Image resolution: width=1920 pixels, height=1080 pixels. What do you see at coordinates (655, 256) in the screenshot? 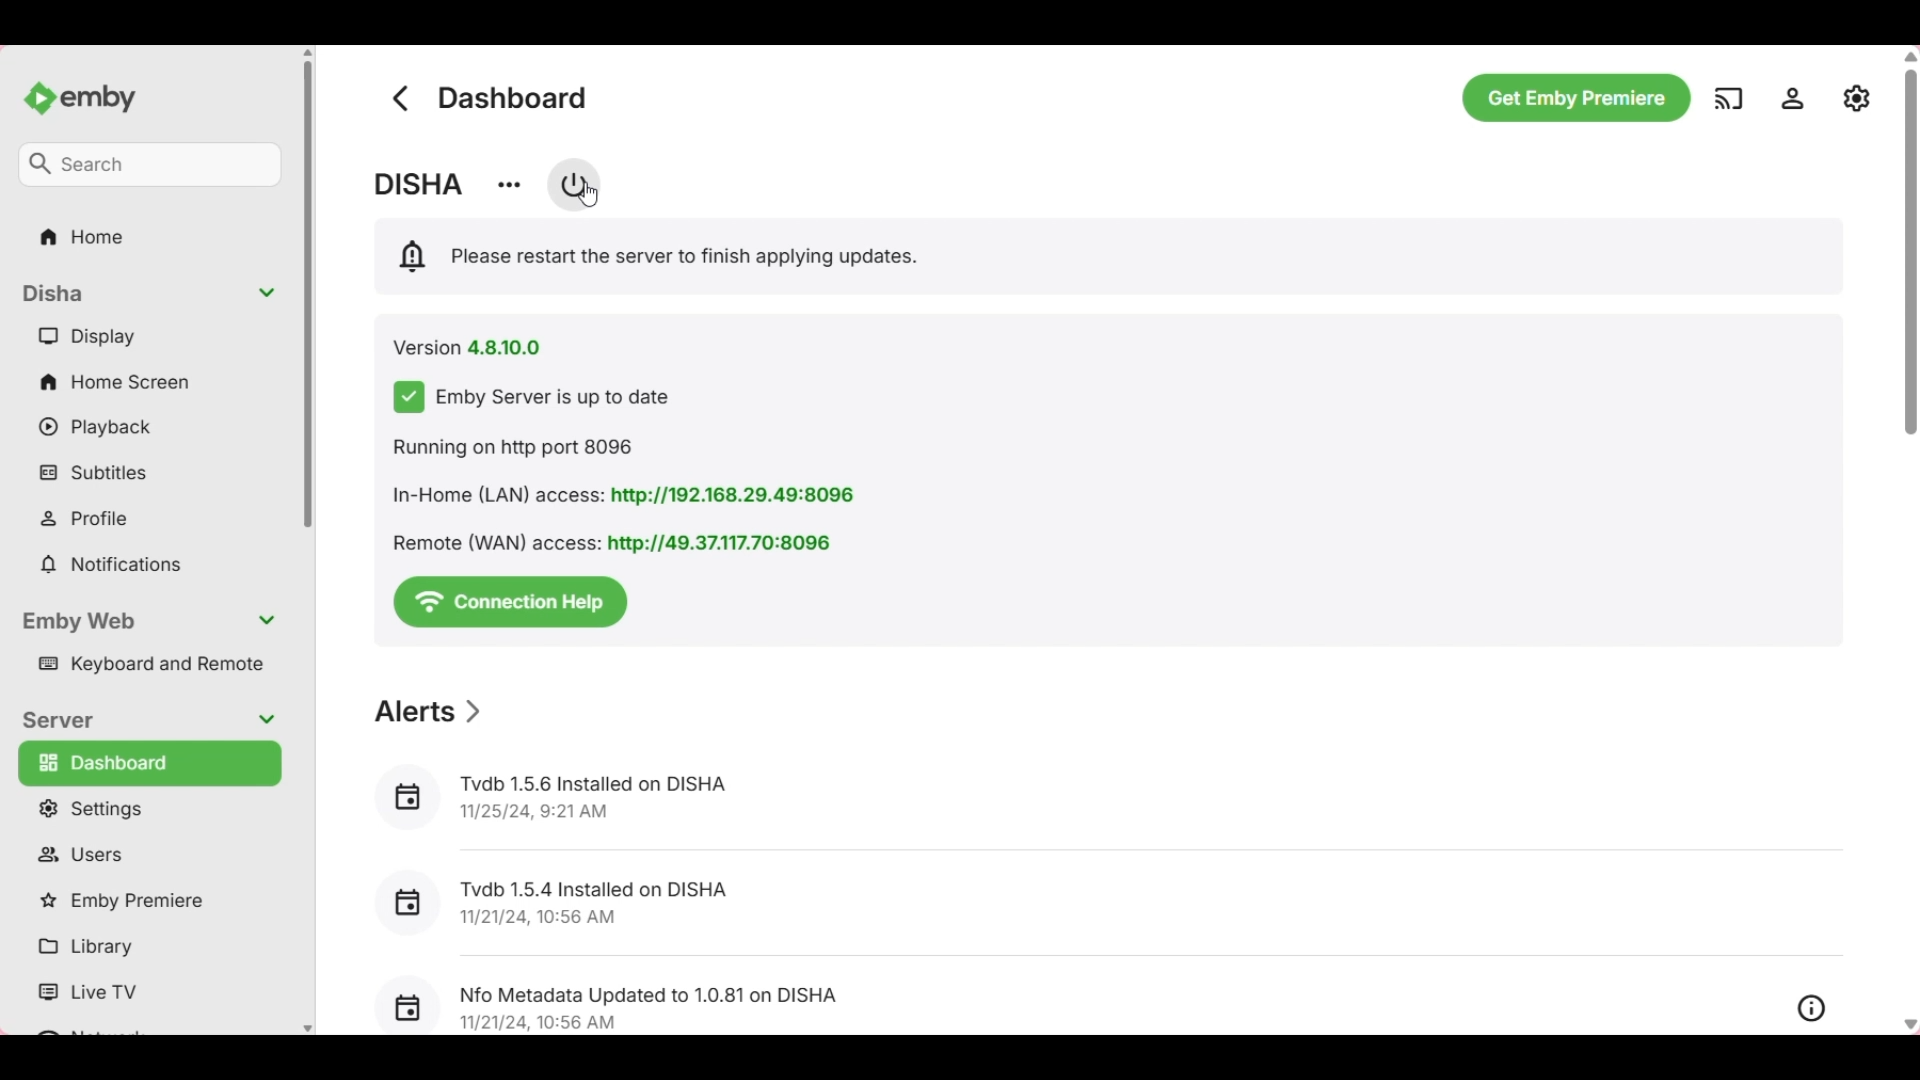
I see `Software notification` at bounding box center [655, 256].